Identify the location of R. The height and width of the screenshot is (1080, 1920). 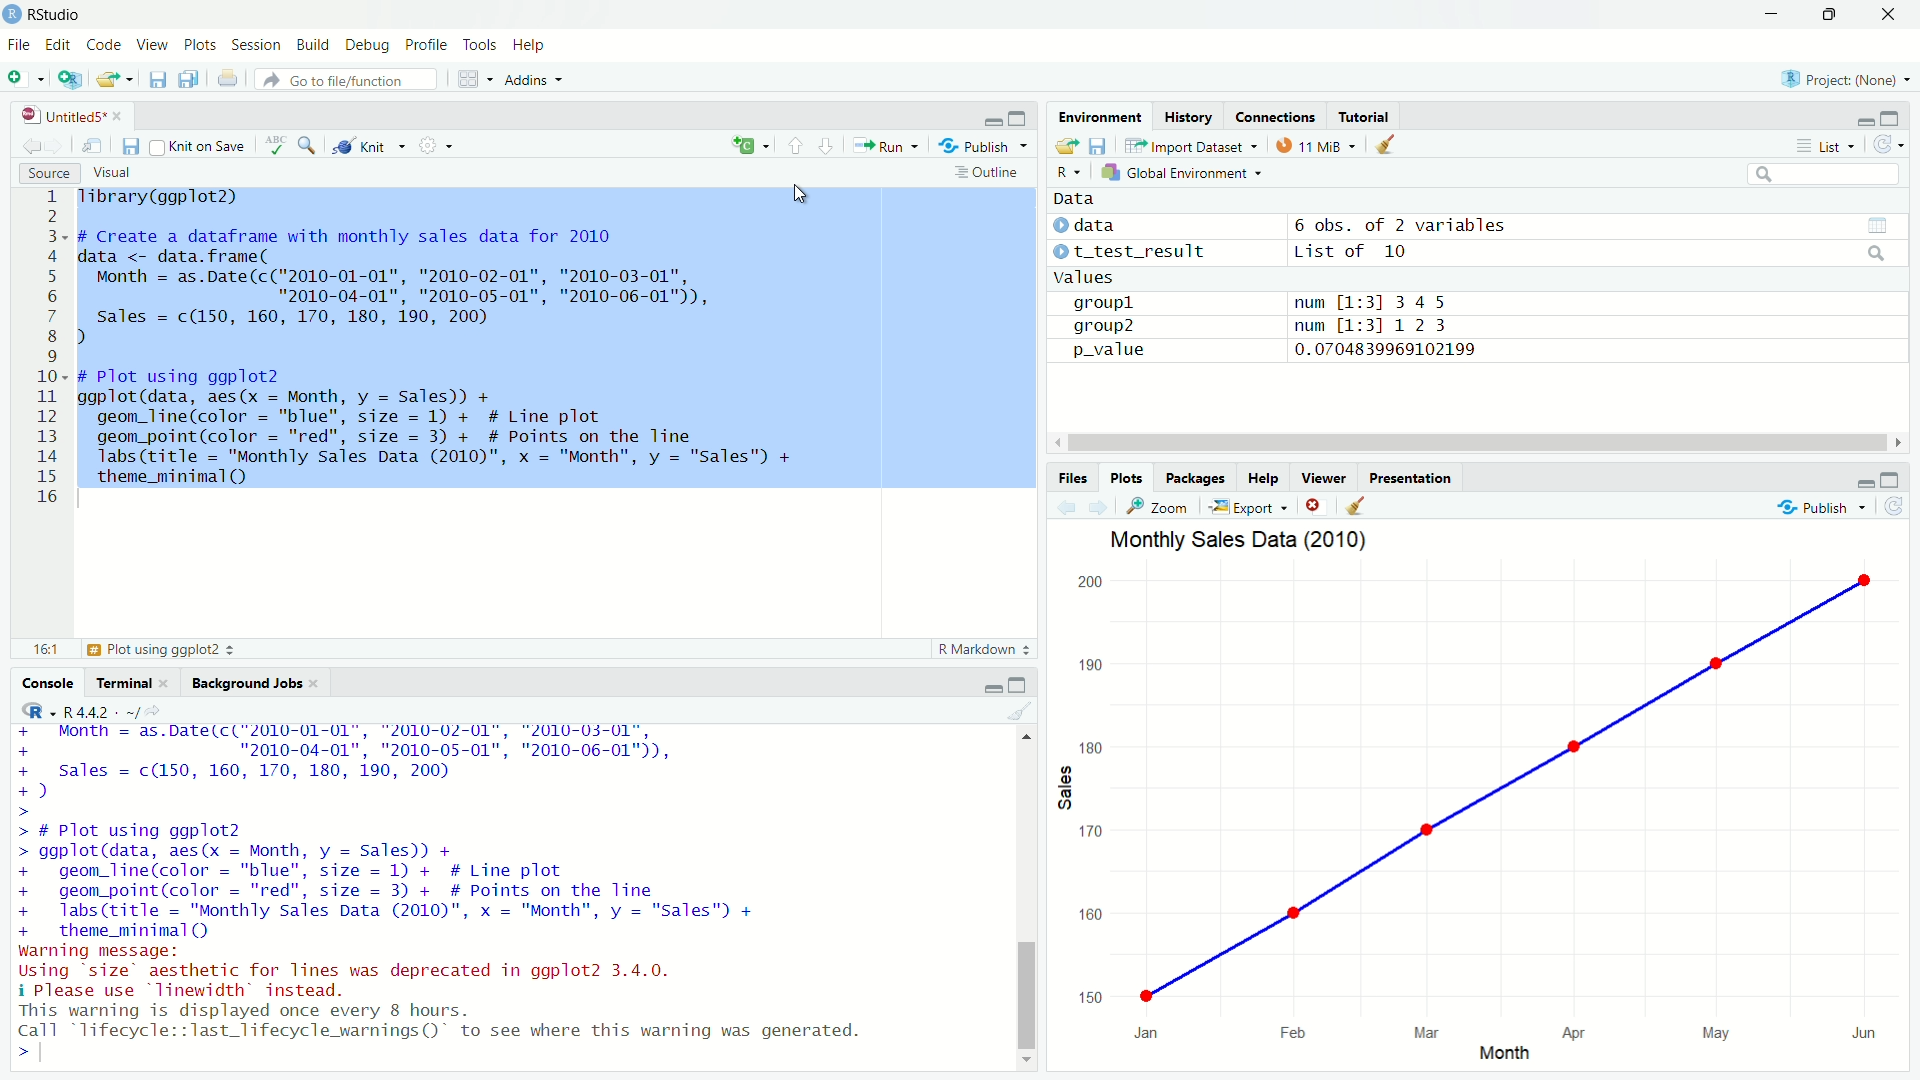
(1061, 170).